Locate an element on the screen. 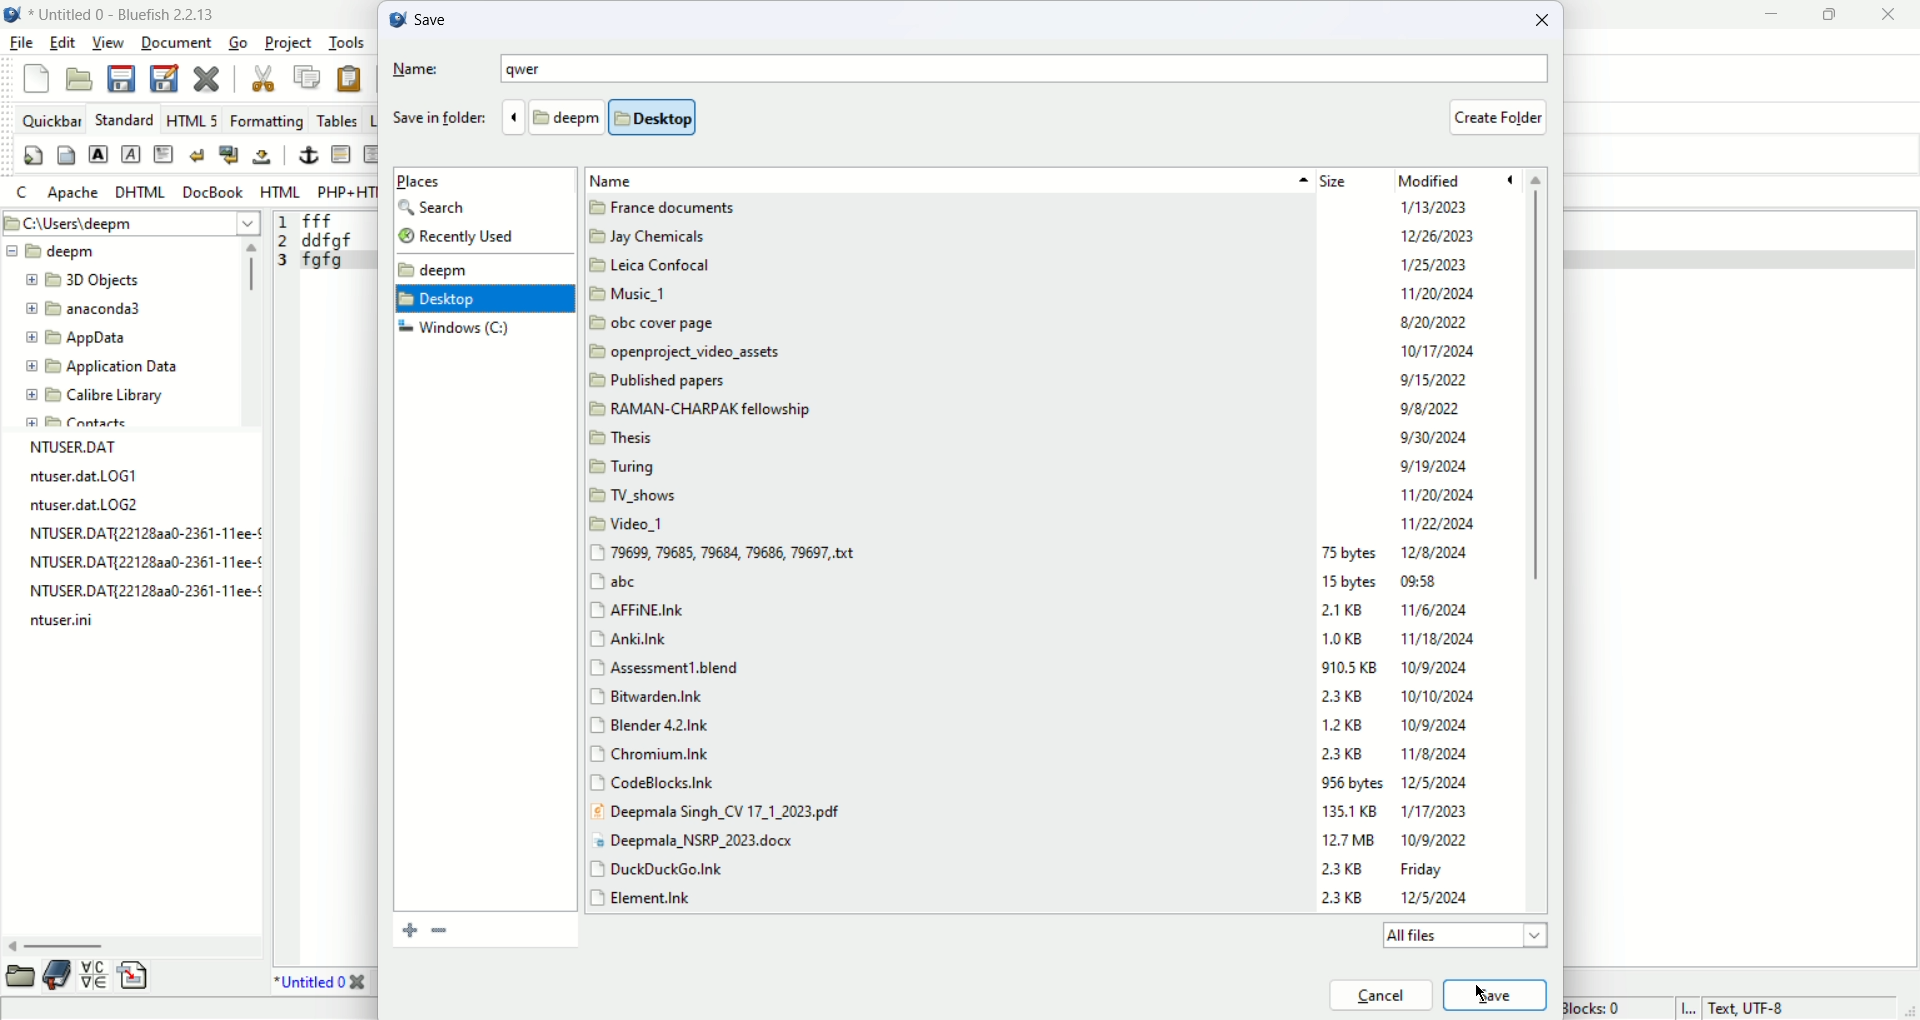 Image resolution: width=1920 pixels, height=1020 pixels. name is located at coordinates (793, 554).